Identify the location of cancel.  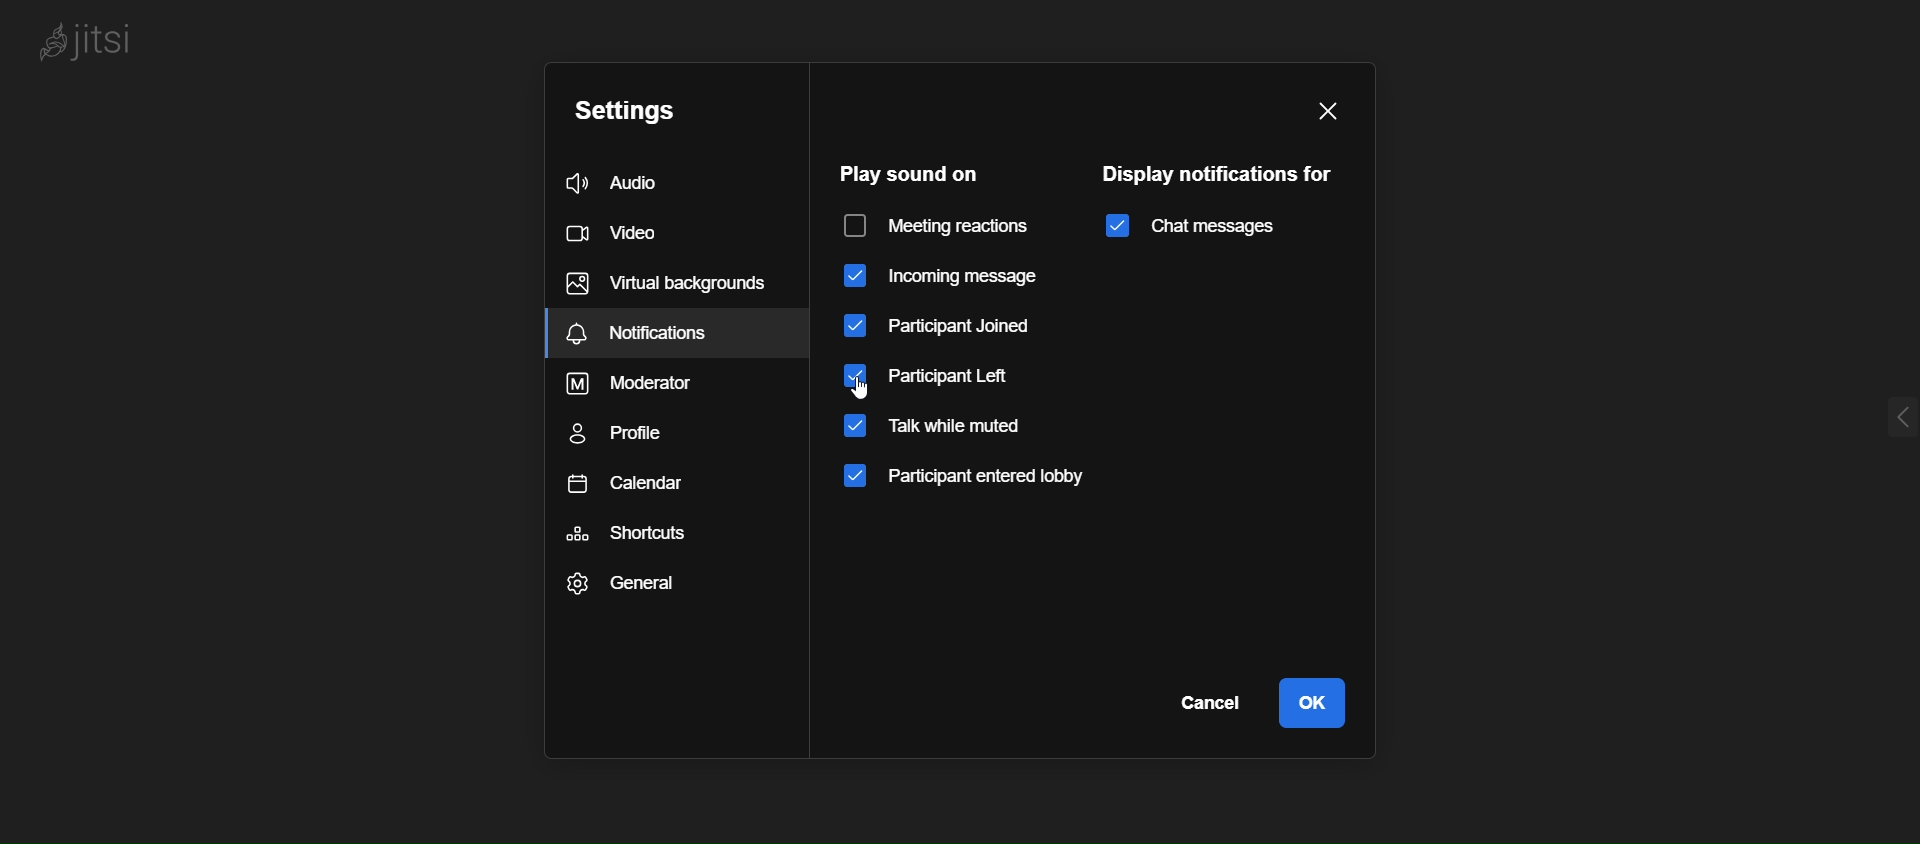
(1215, 706).